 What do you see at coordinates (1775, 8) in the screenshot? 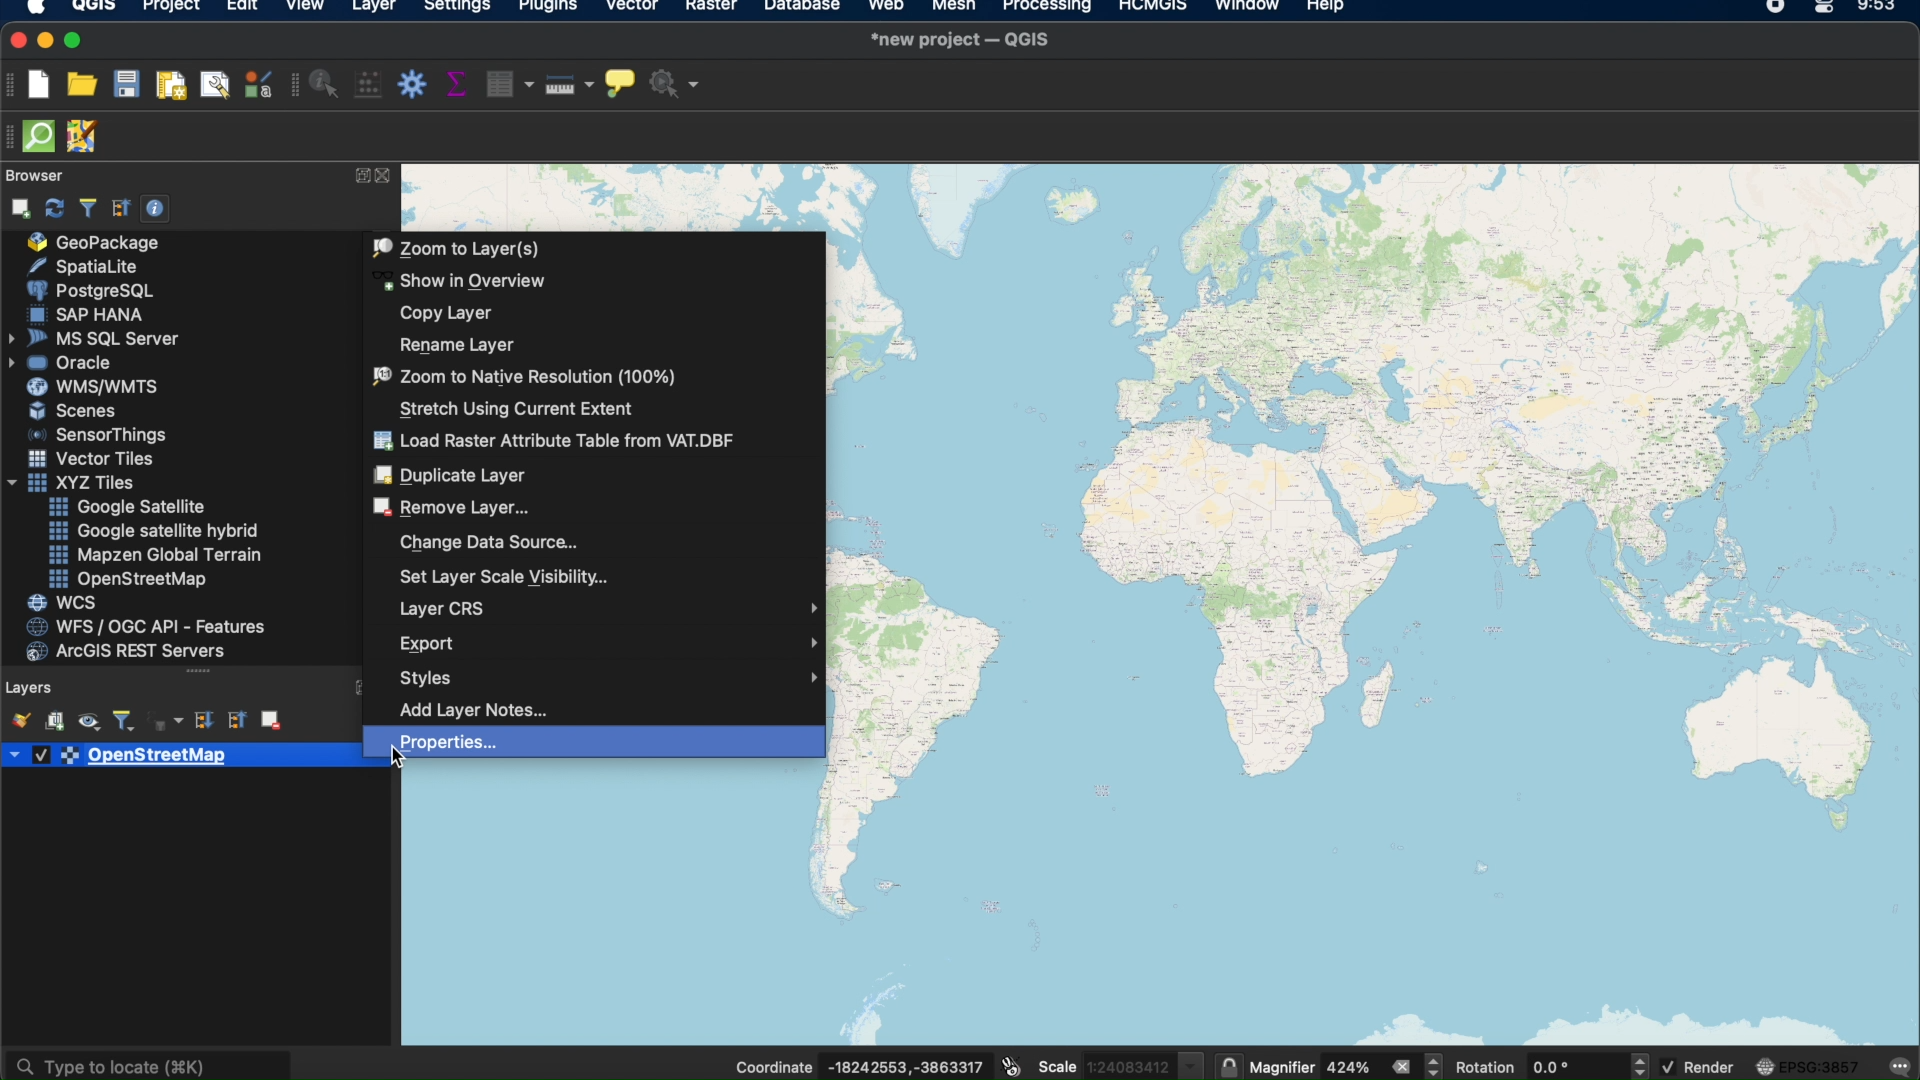
I see `recorder icon` at bounding box center [1775, 8].